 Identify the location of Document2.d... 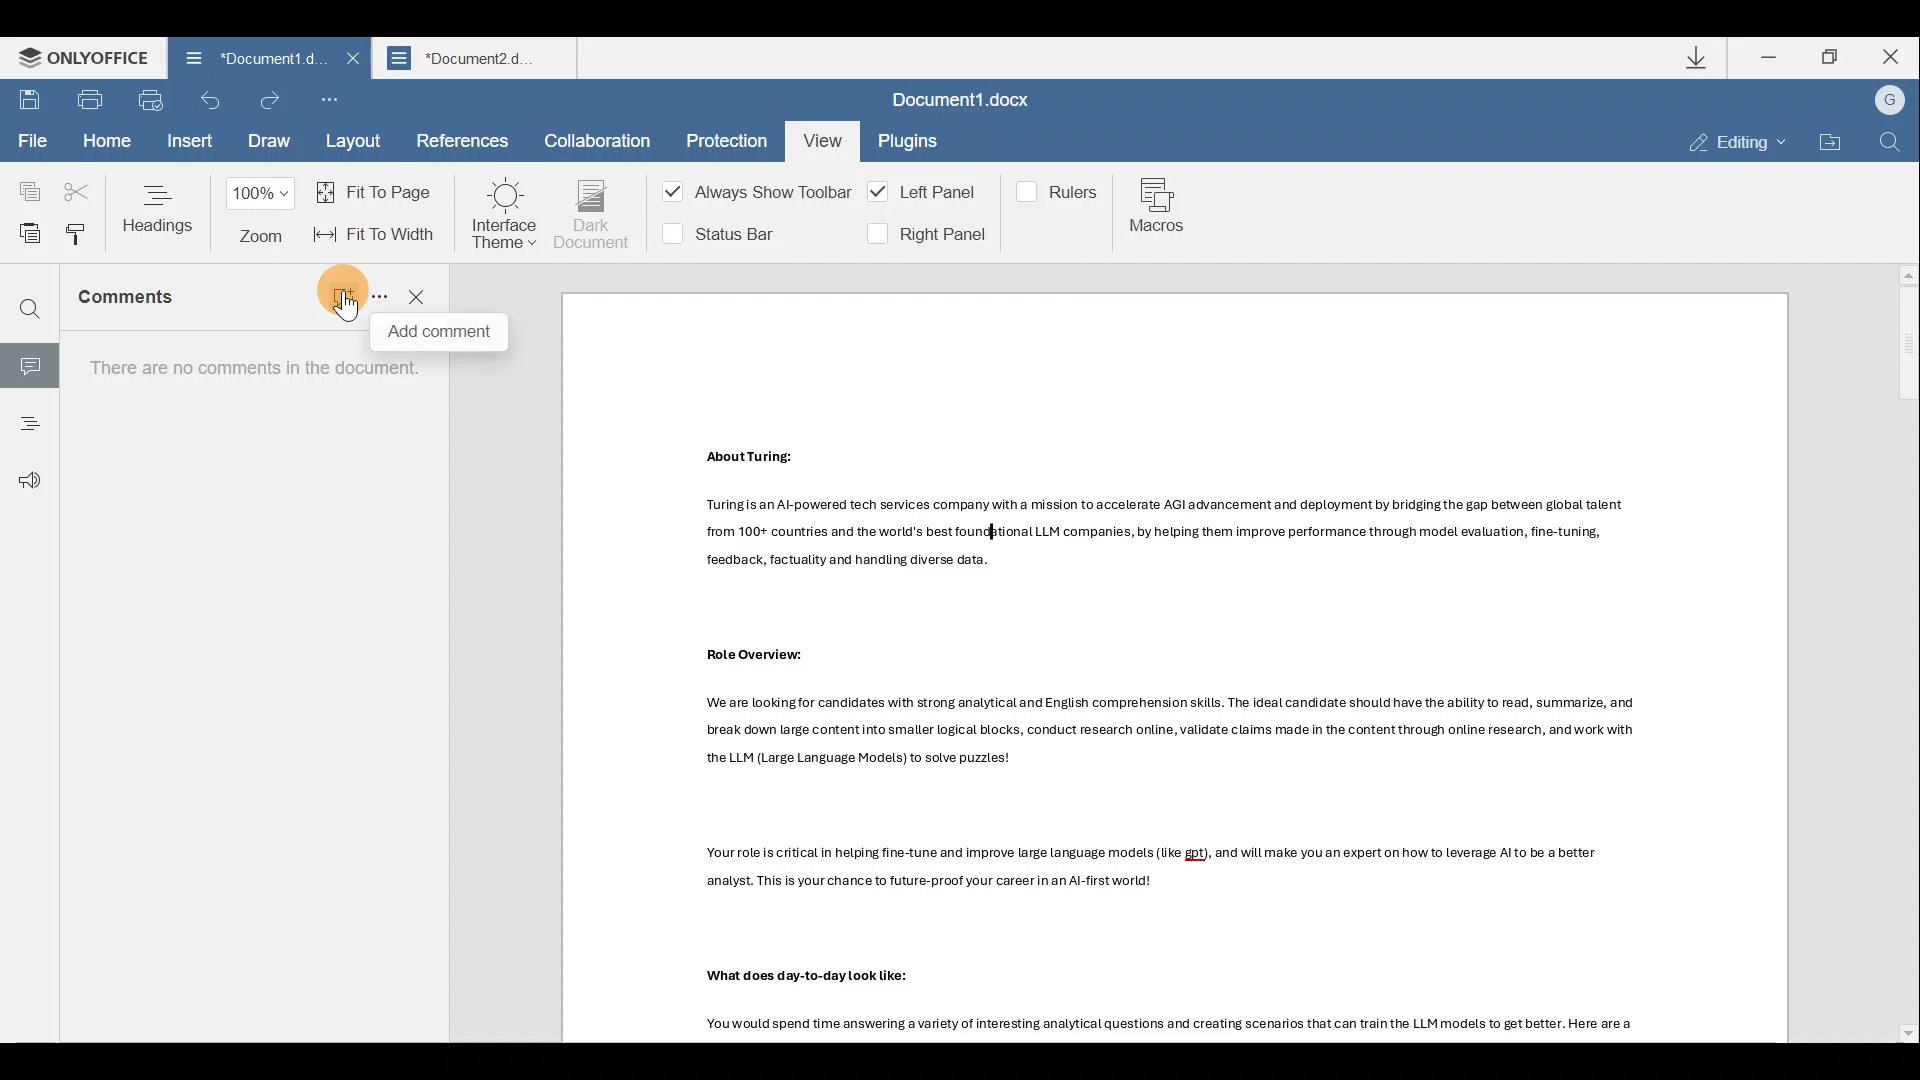
(480, 61).